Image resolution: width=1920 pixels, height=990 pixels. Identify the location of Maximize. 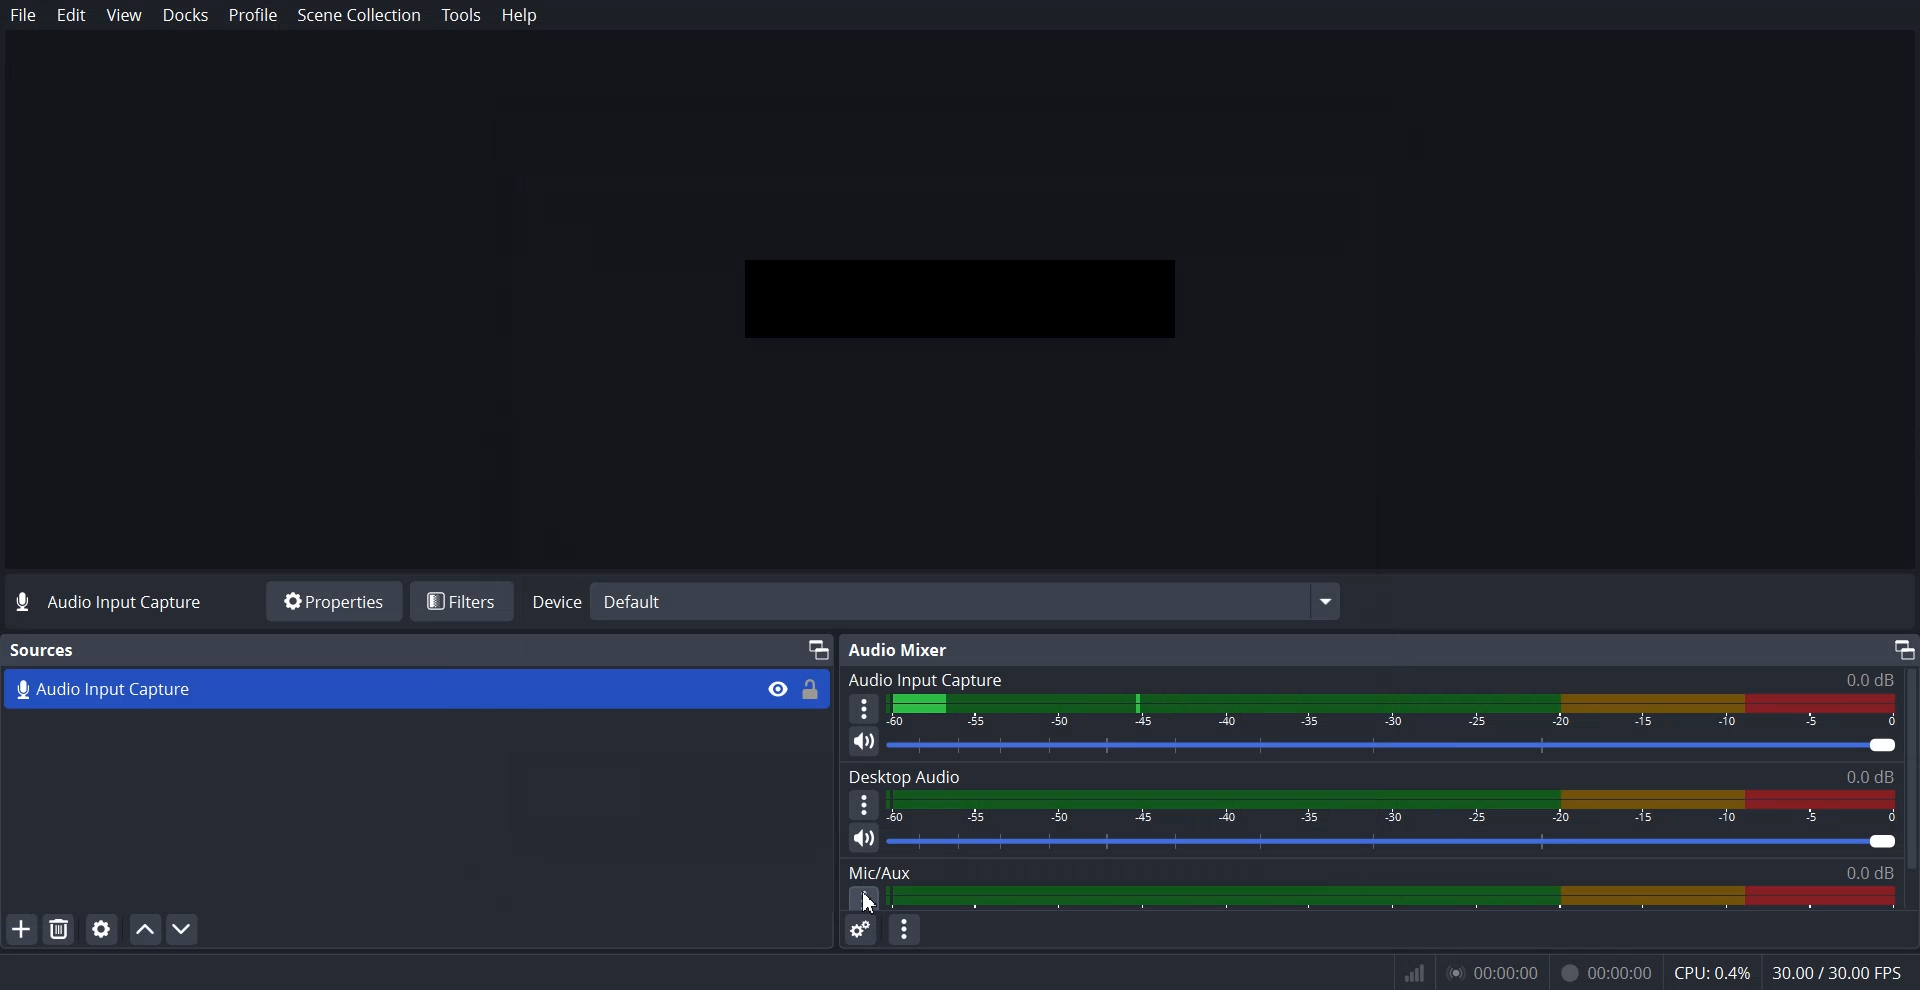
(1904, 649).